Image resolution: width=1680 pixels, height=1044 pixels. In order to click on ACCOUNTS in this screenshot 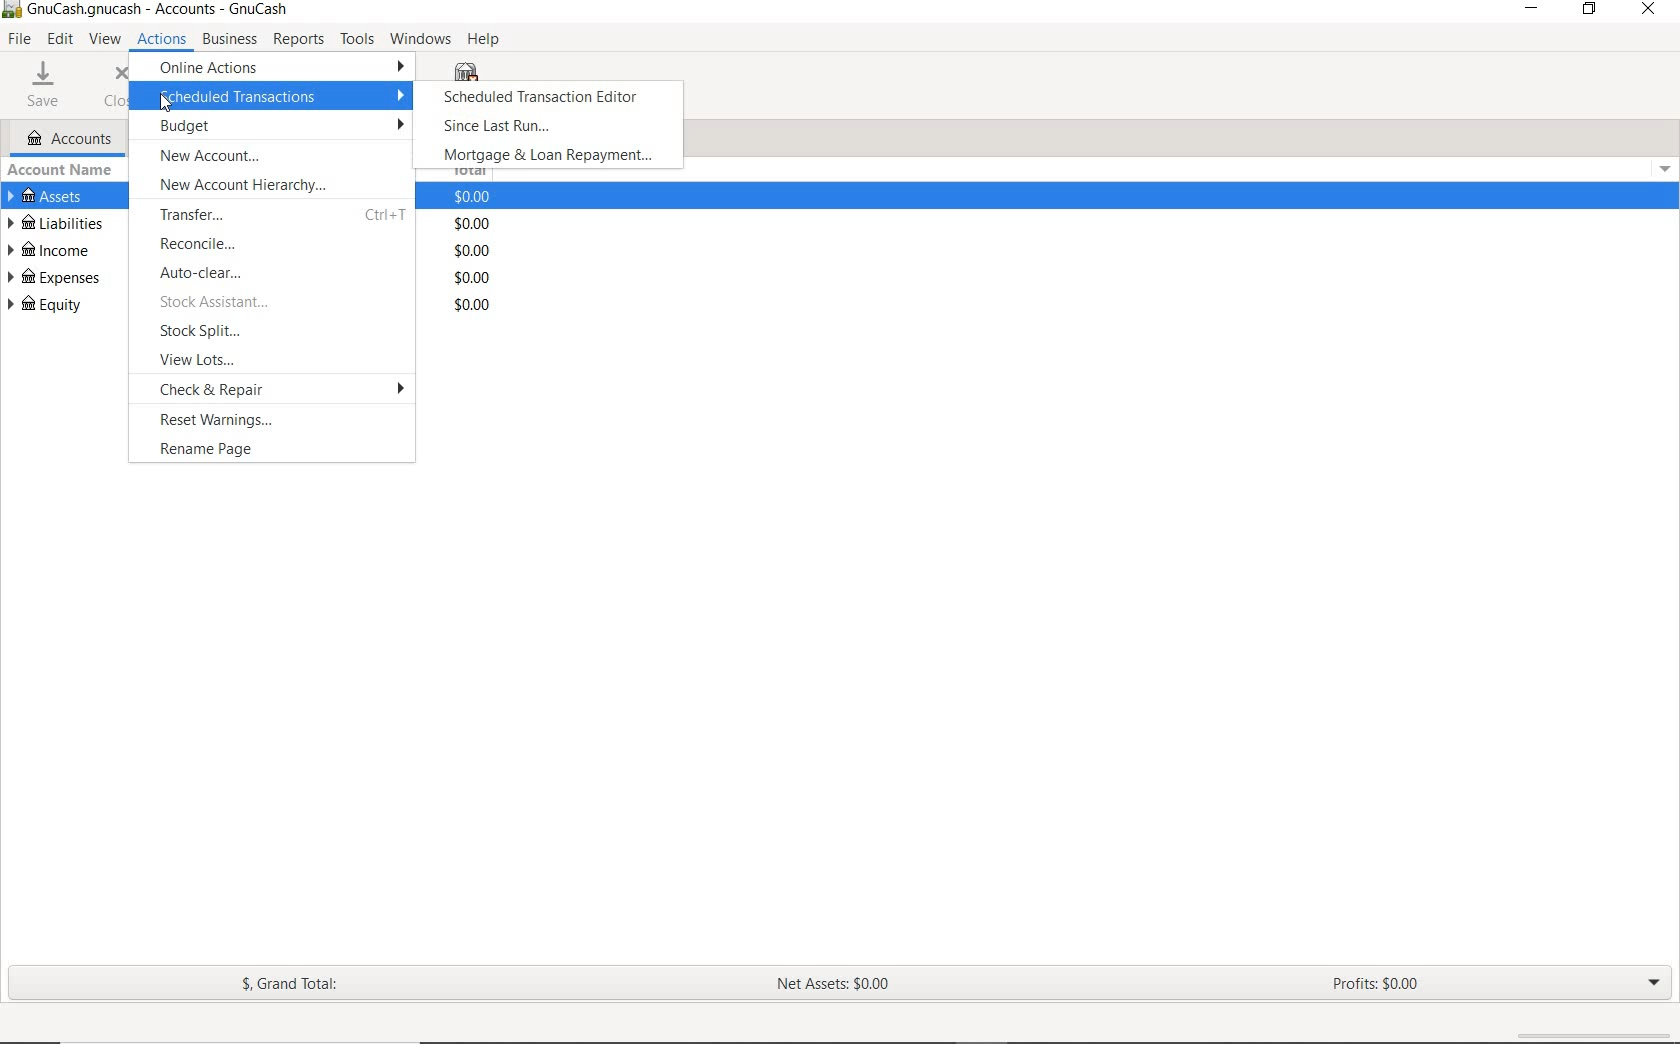, I will do `click(70, 138)`.